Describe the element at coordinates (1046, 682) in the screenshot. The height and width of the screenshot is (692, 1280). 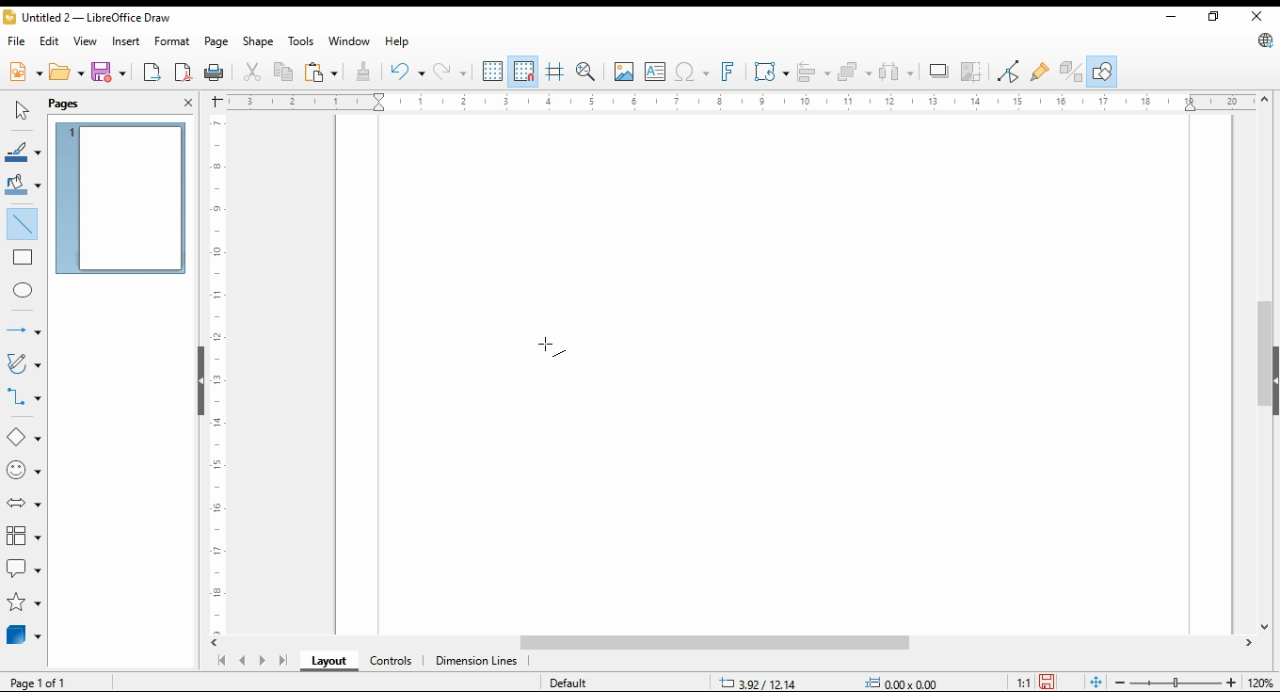
I see `save` at that location.